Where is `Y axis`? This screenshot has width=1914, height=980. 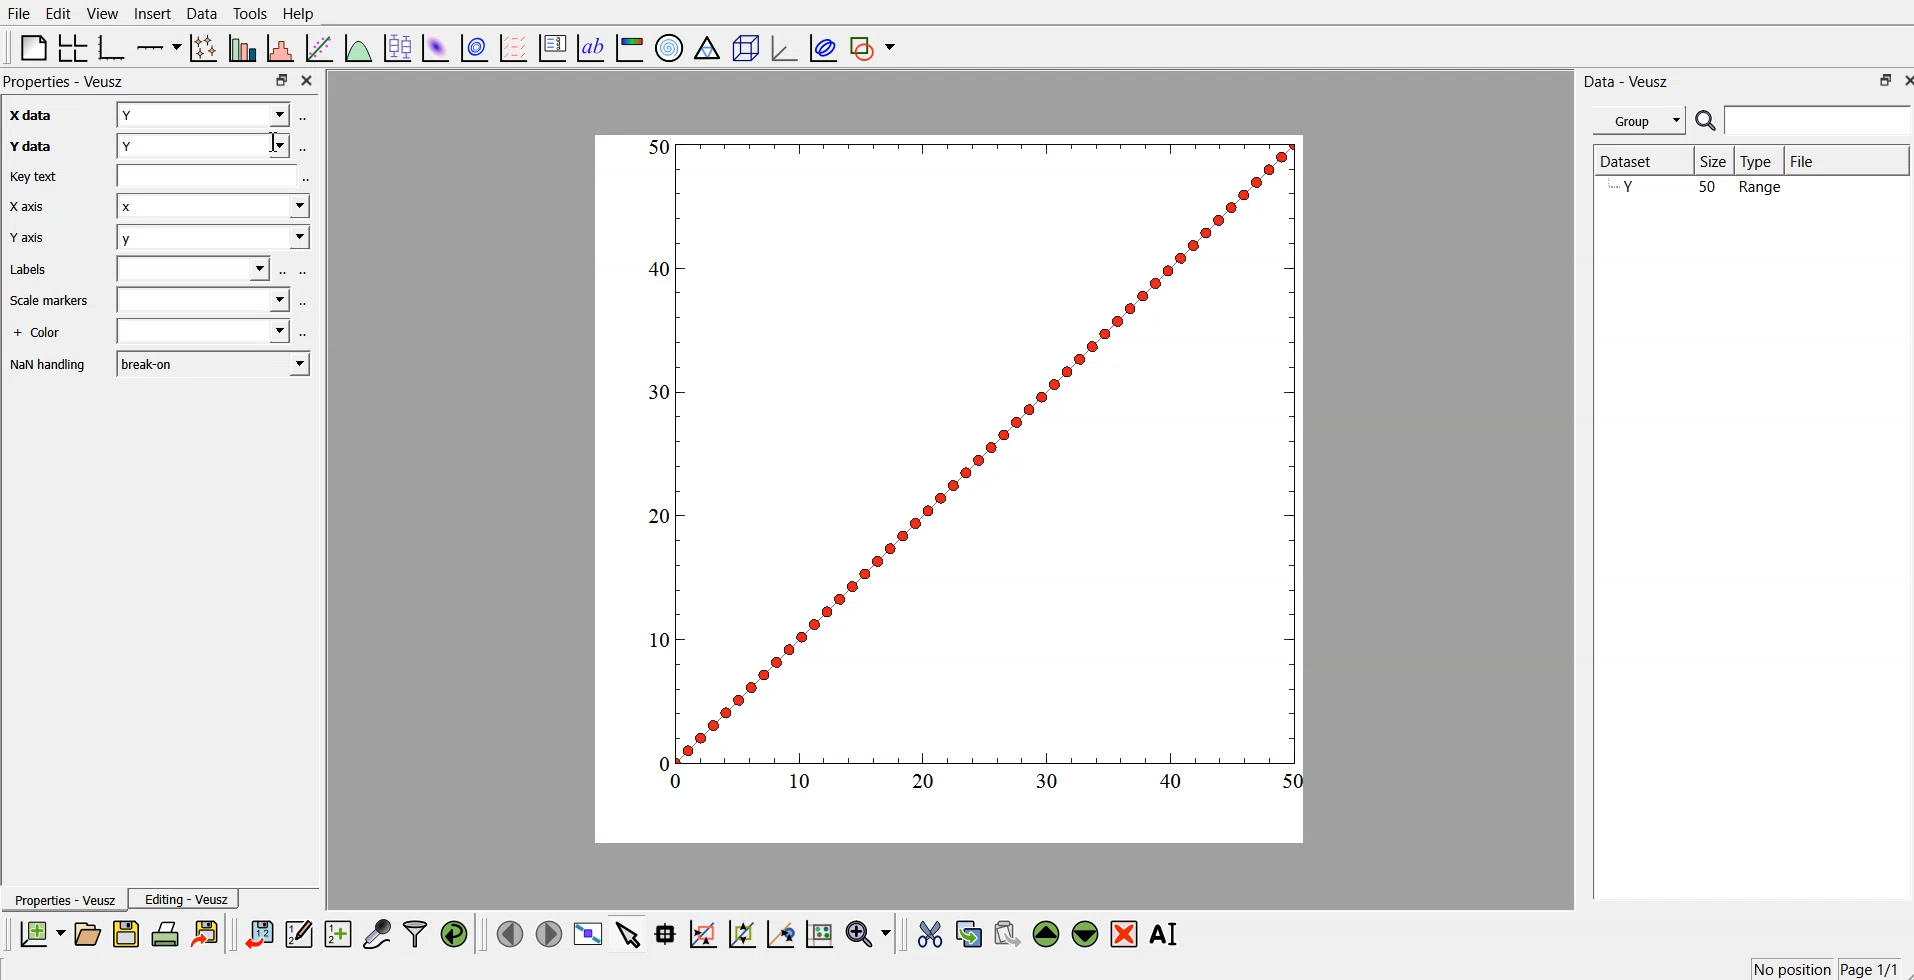
Y axis is located at coordinates (35, 238).